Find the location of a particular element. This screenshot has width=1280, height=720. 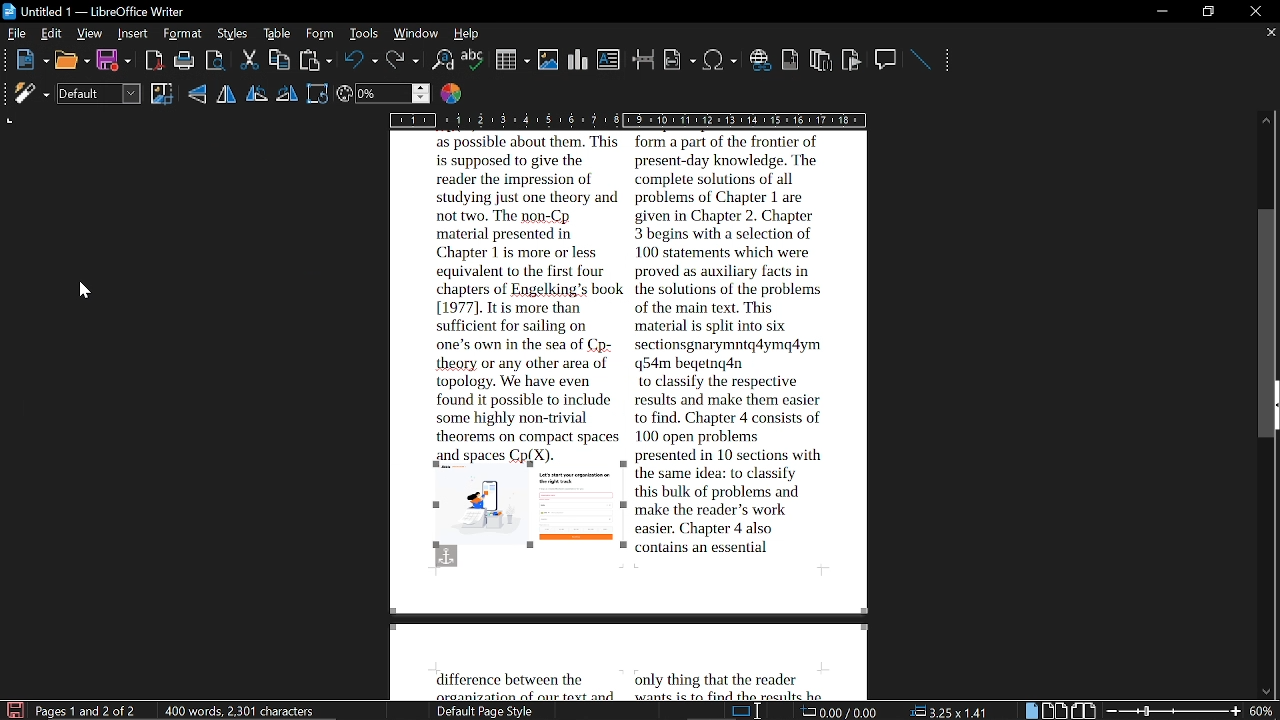

view is located at coordinates (91, 33).